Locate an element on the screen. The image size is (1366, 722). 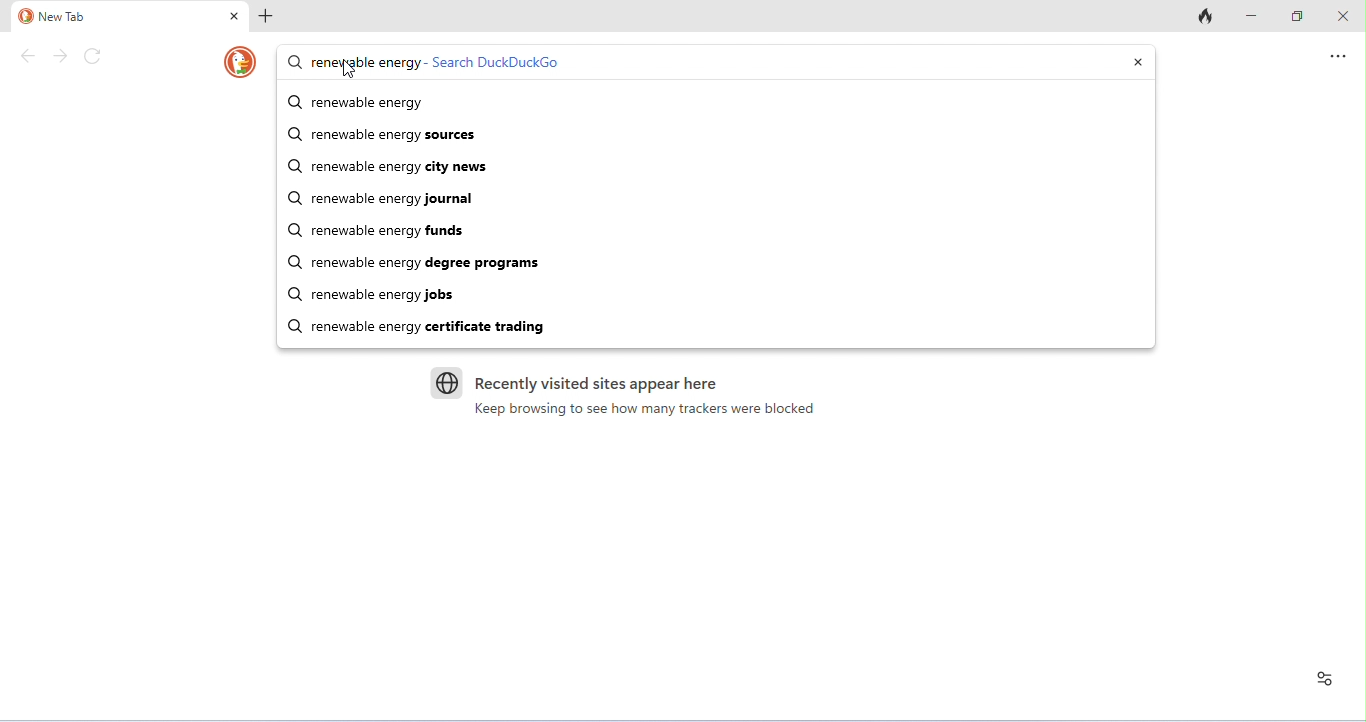
renewable energy degree programs is located at coordinates (727, 264).